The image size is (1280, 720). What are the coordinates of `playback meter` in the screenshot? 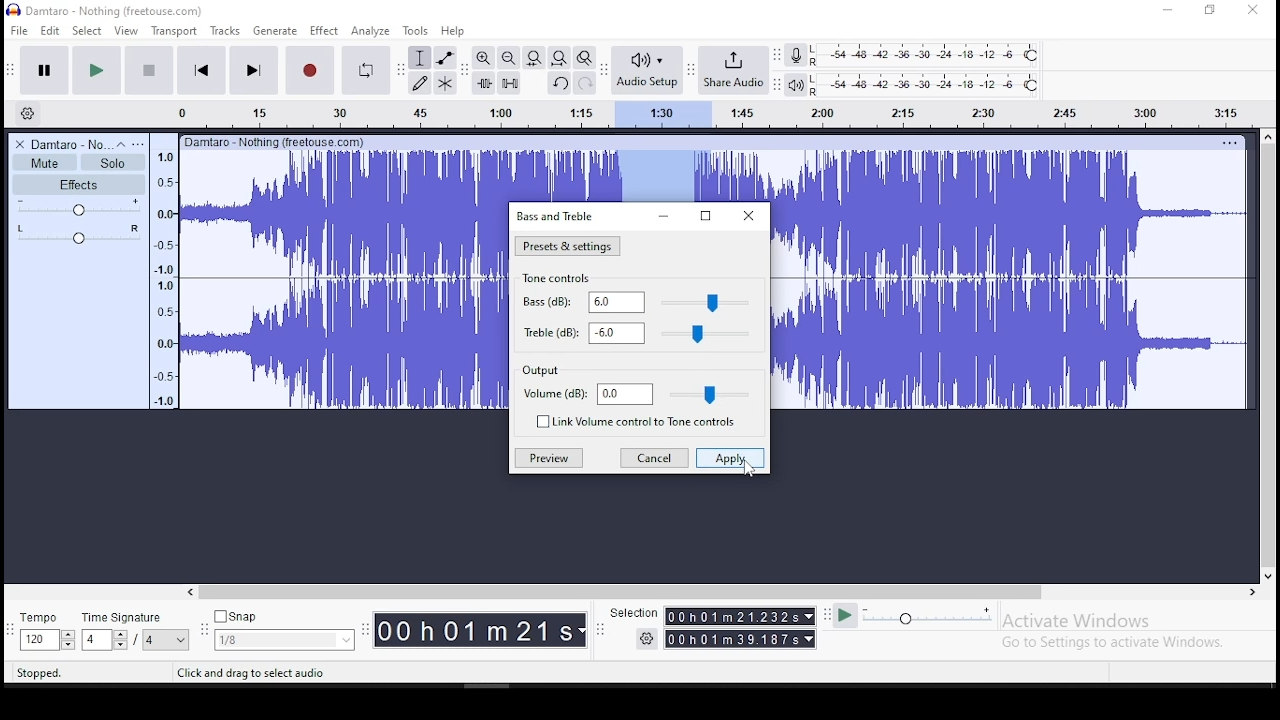 It's located at (797, 85).